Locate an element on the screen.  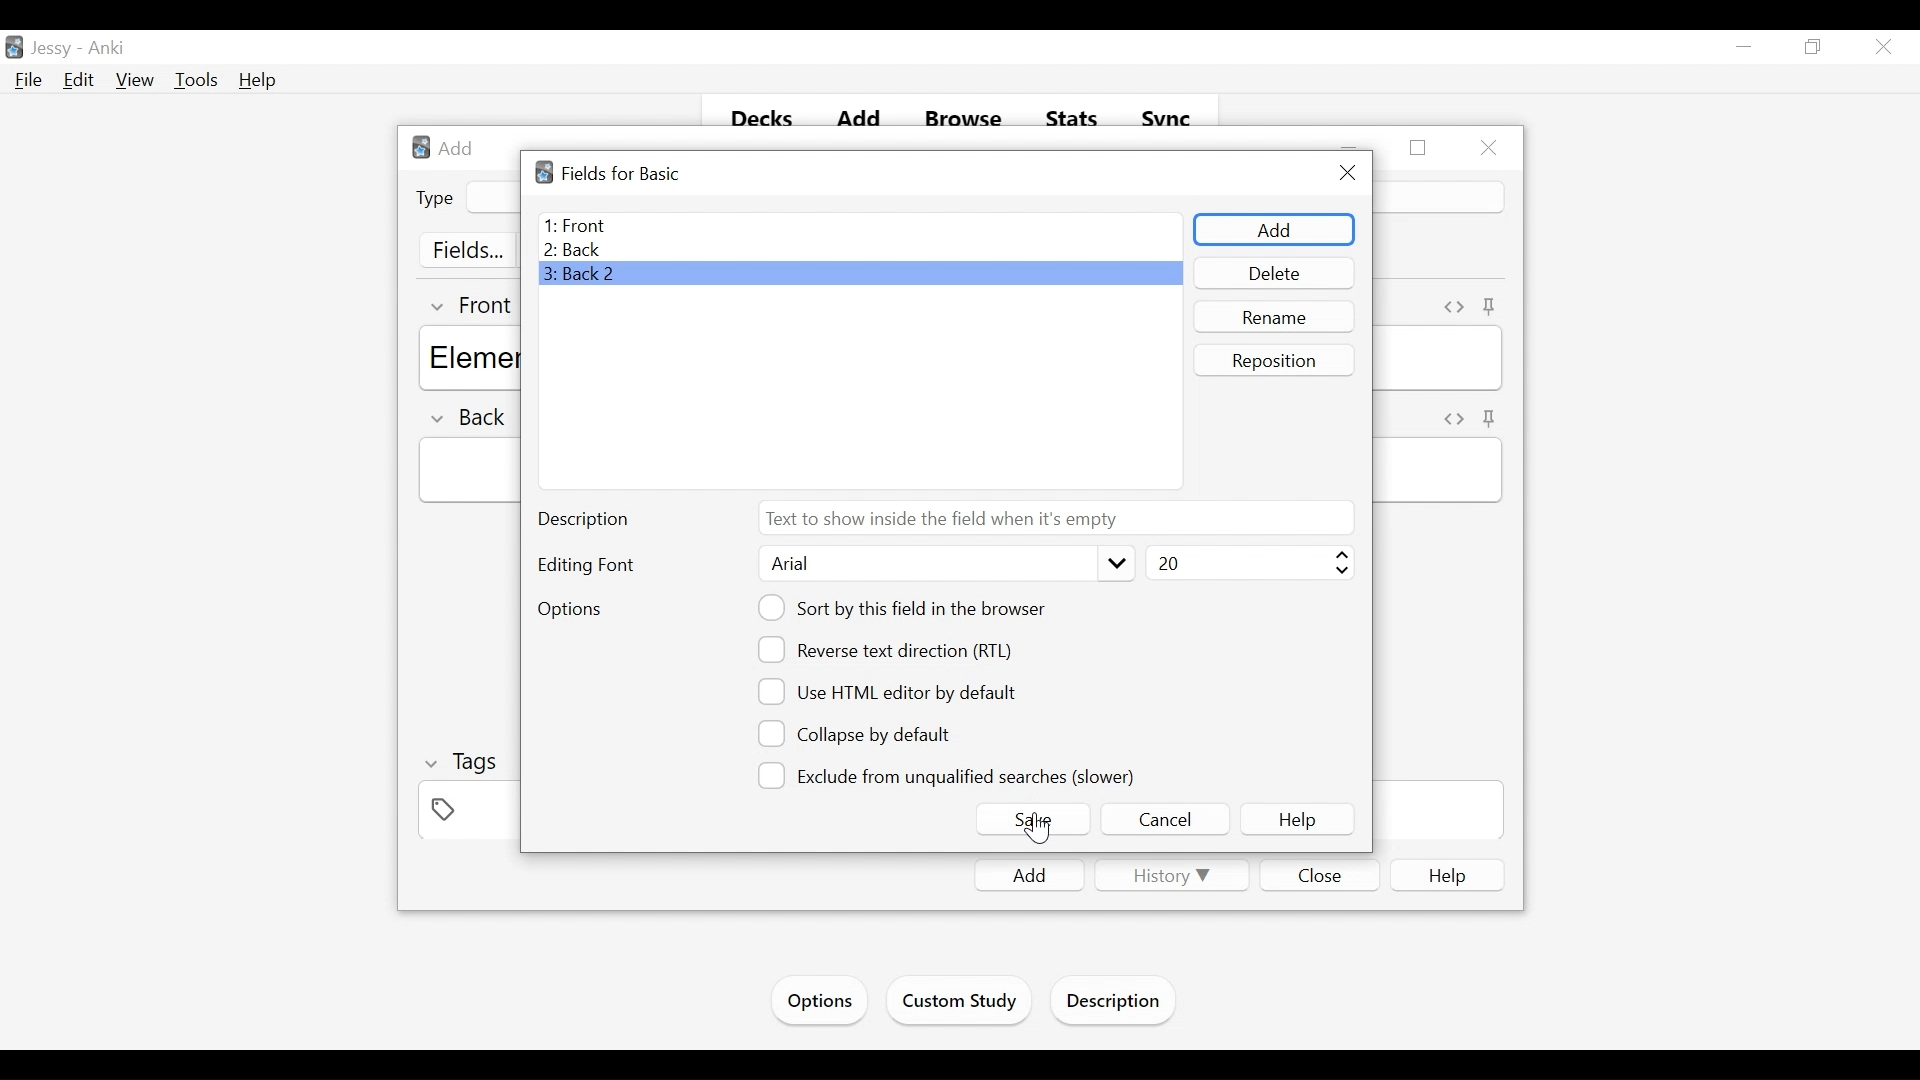
Arial is located at coordinates (947, 564).